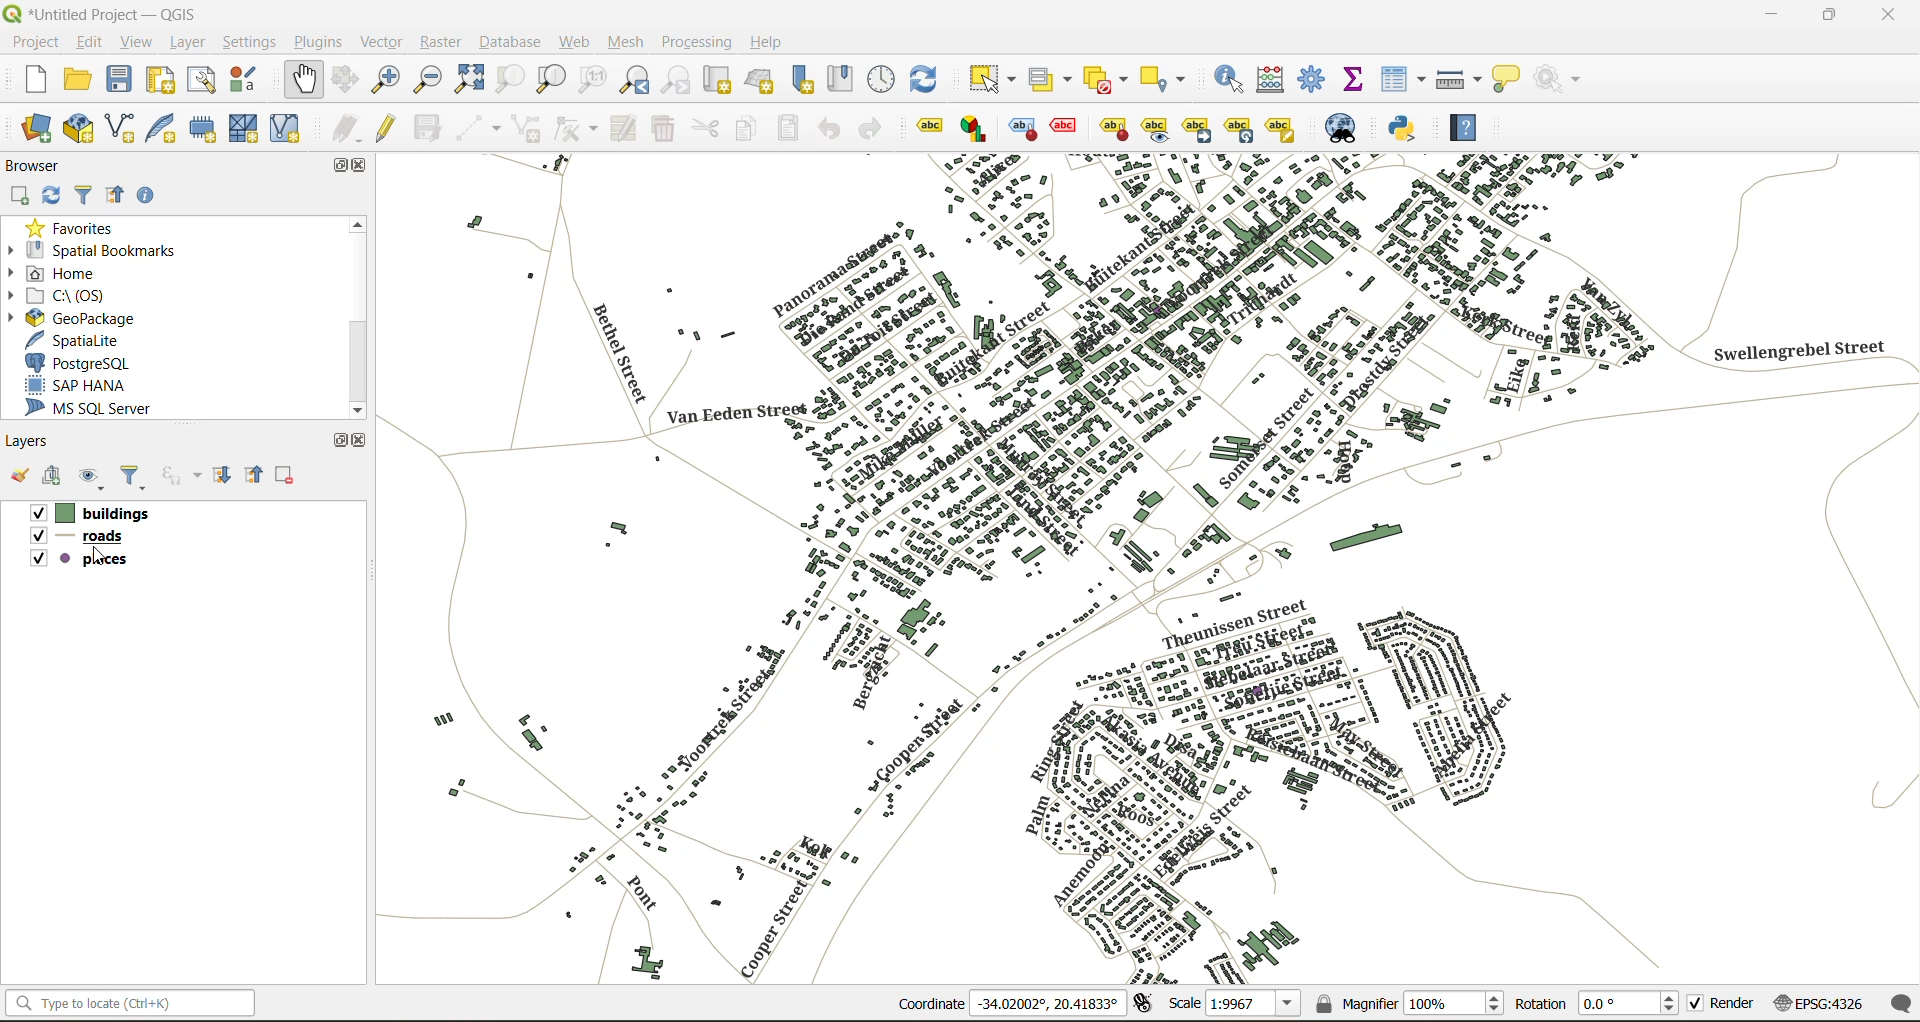 The image size is (1920, 1022). I want to click on save edits, so click(432, 128).